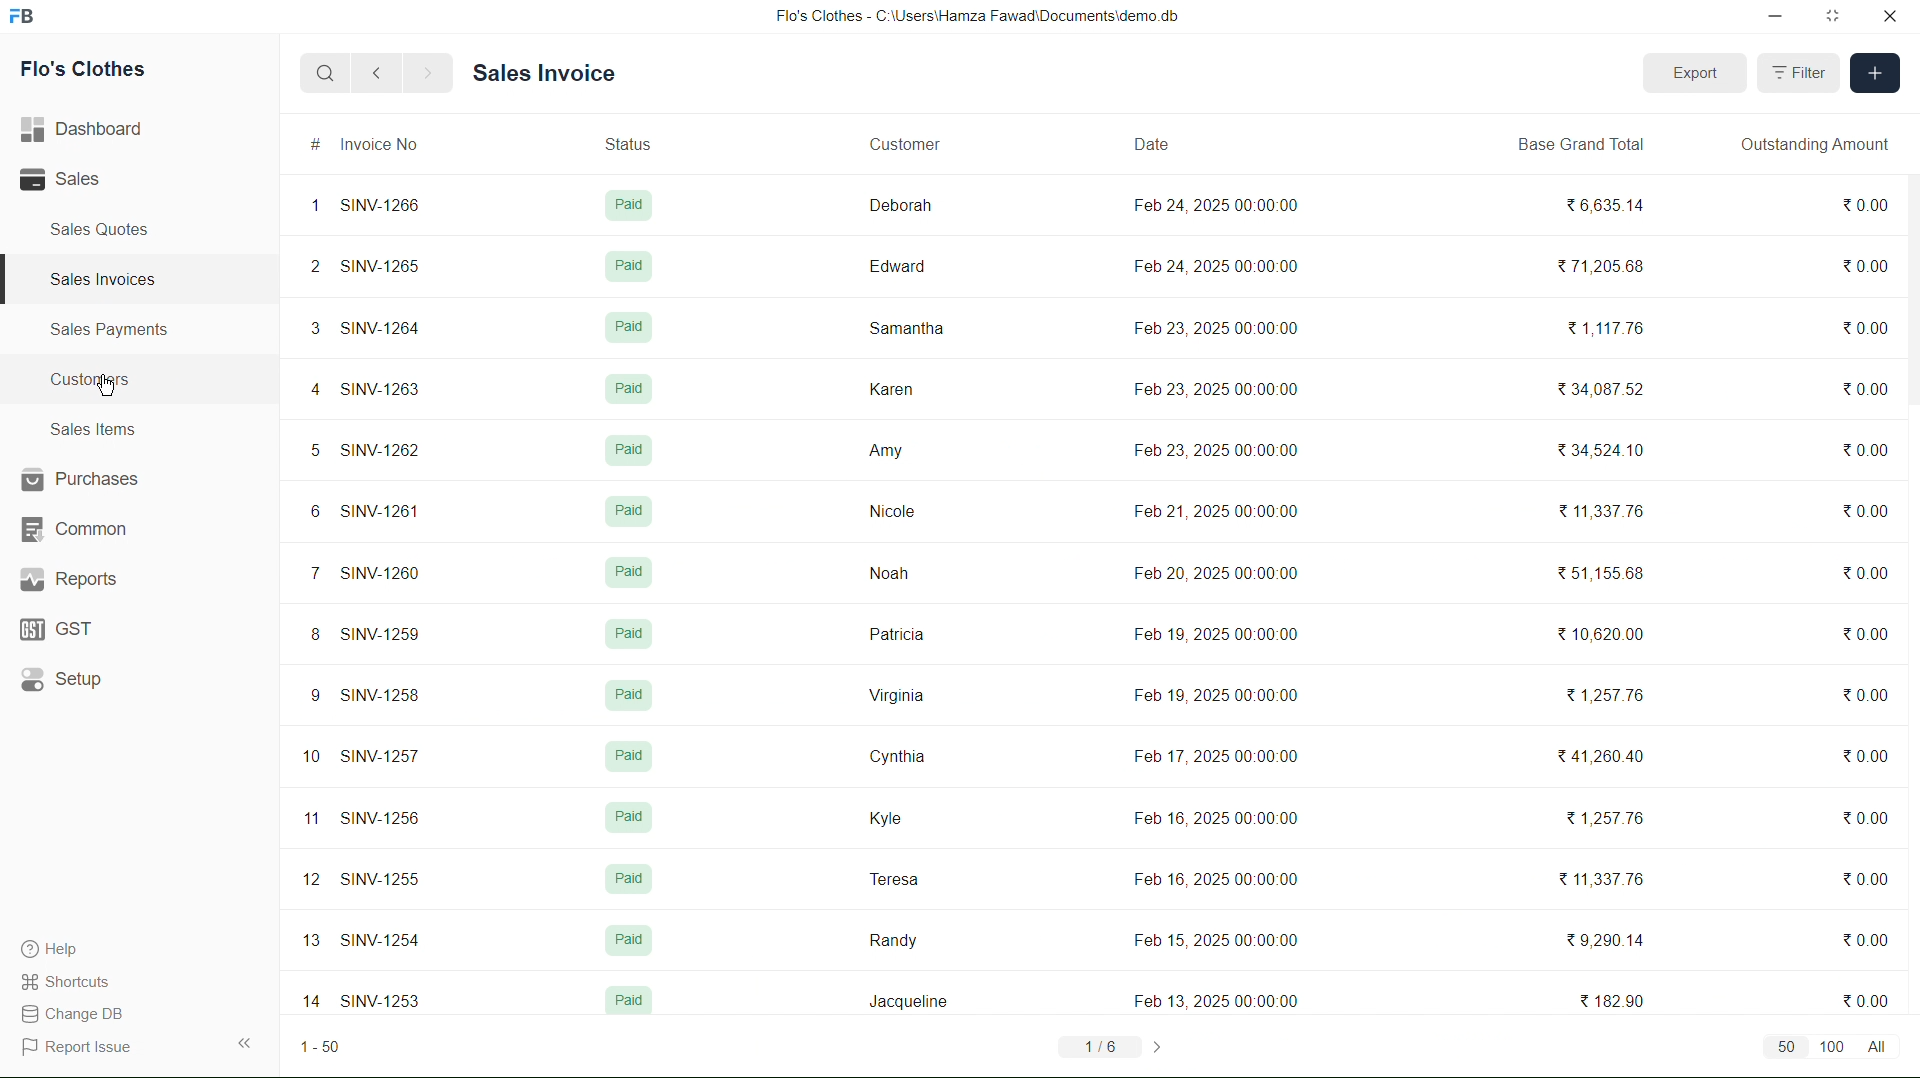 The image size is (1920, 1078). I want to click on Sales invoice, so click(548, 71).